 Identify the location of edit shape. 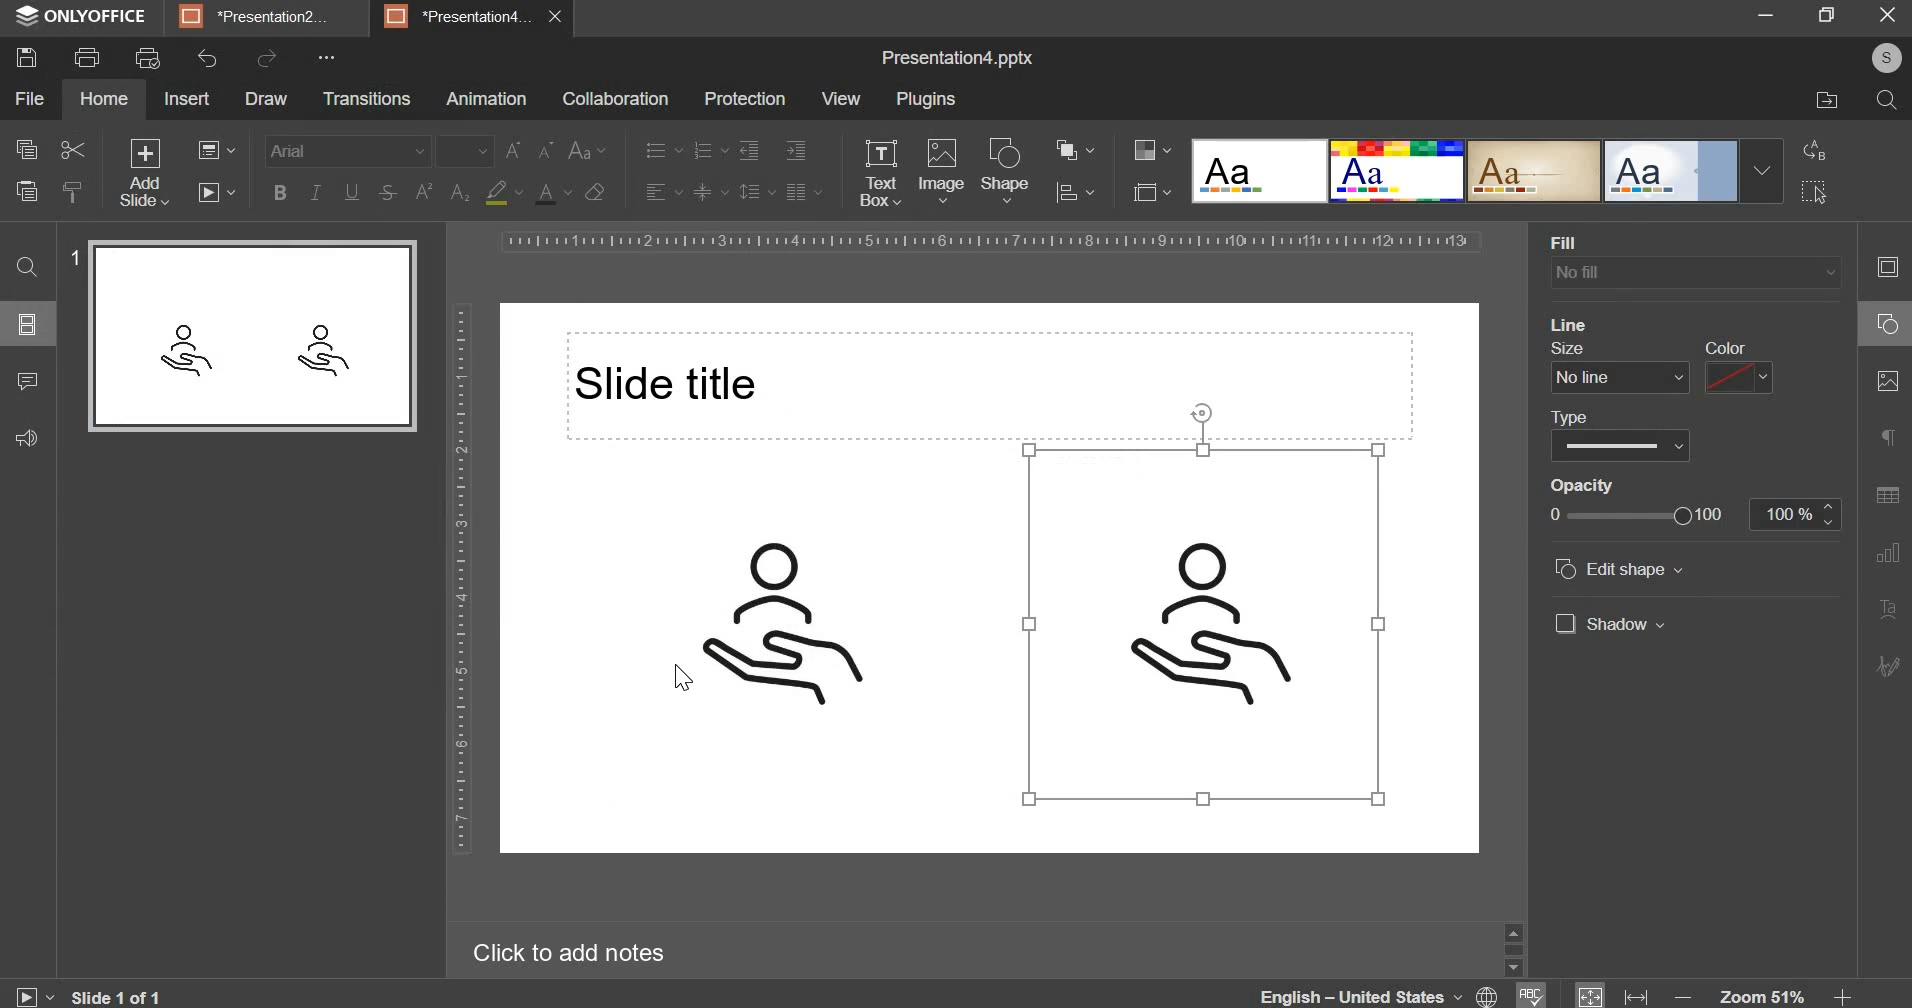
(1621, 569).